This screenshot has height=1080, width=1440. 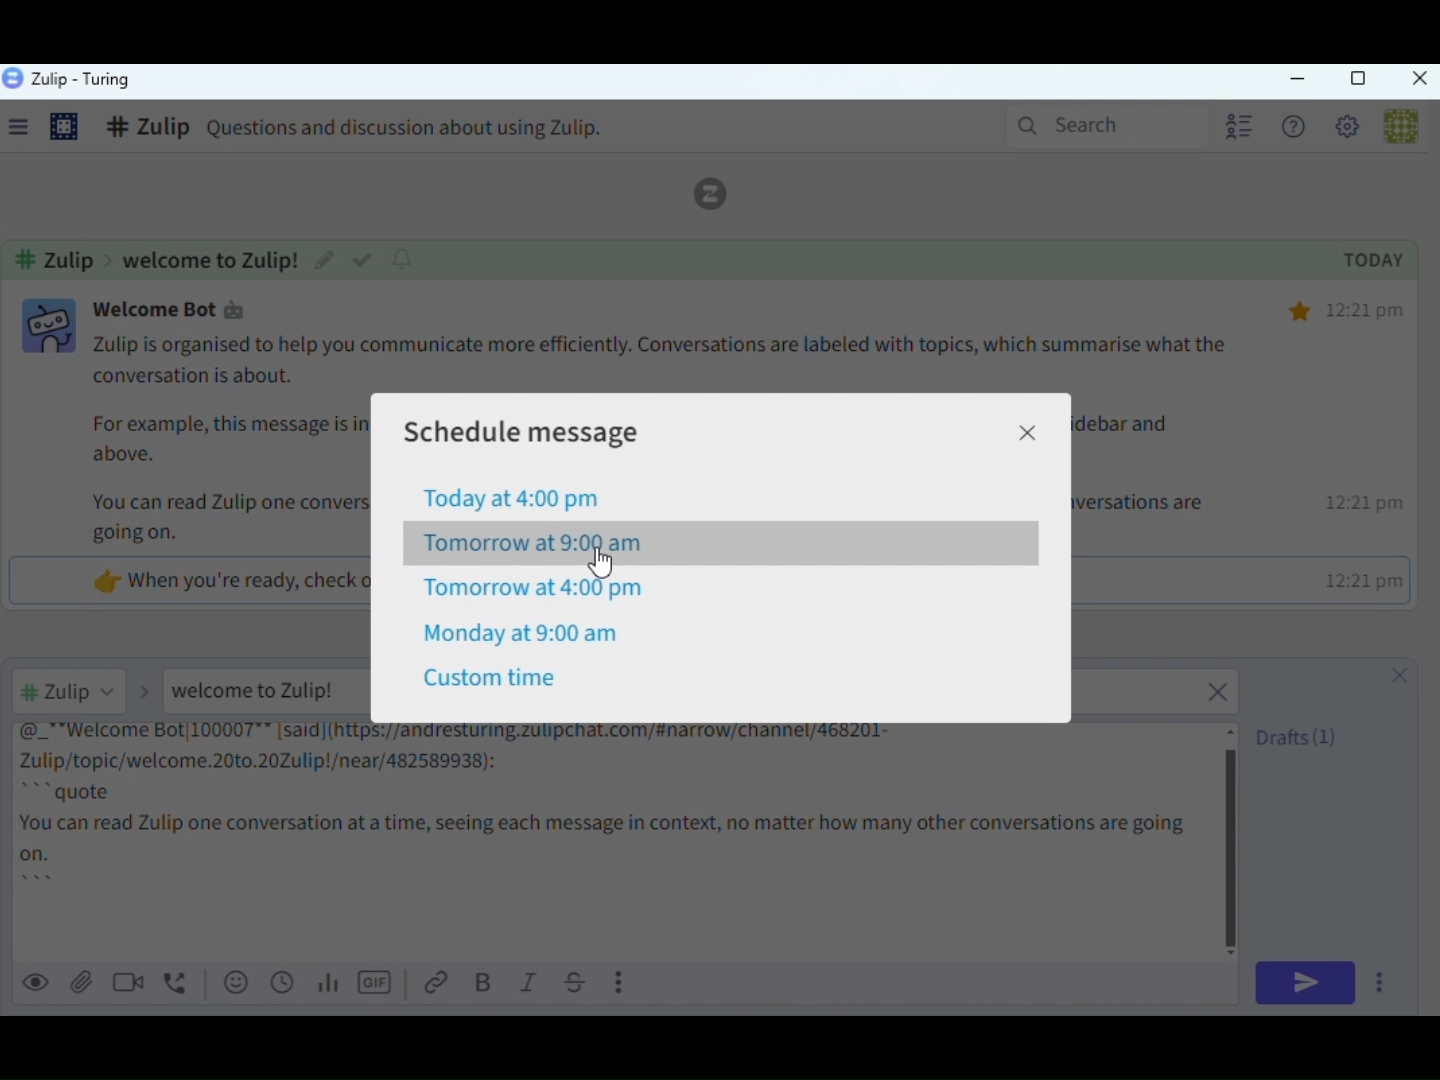 I want to click on VoiceCall, so click(x=180, y=981).